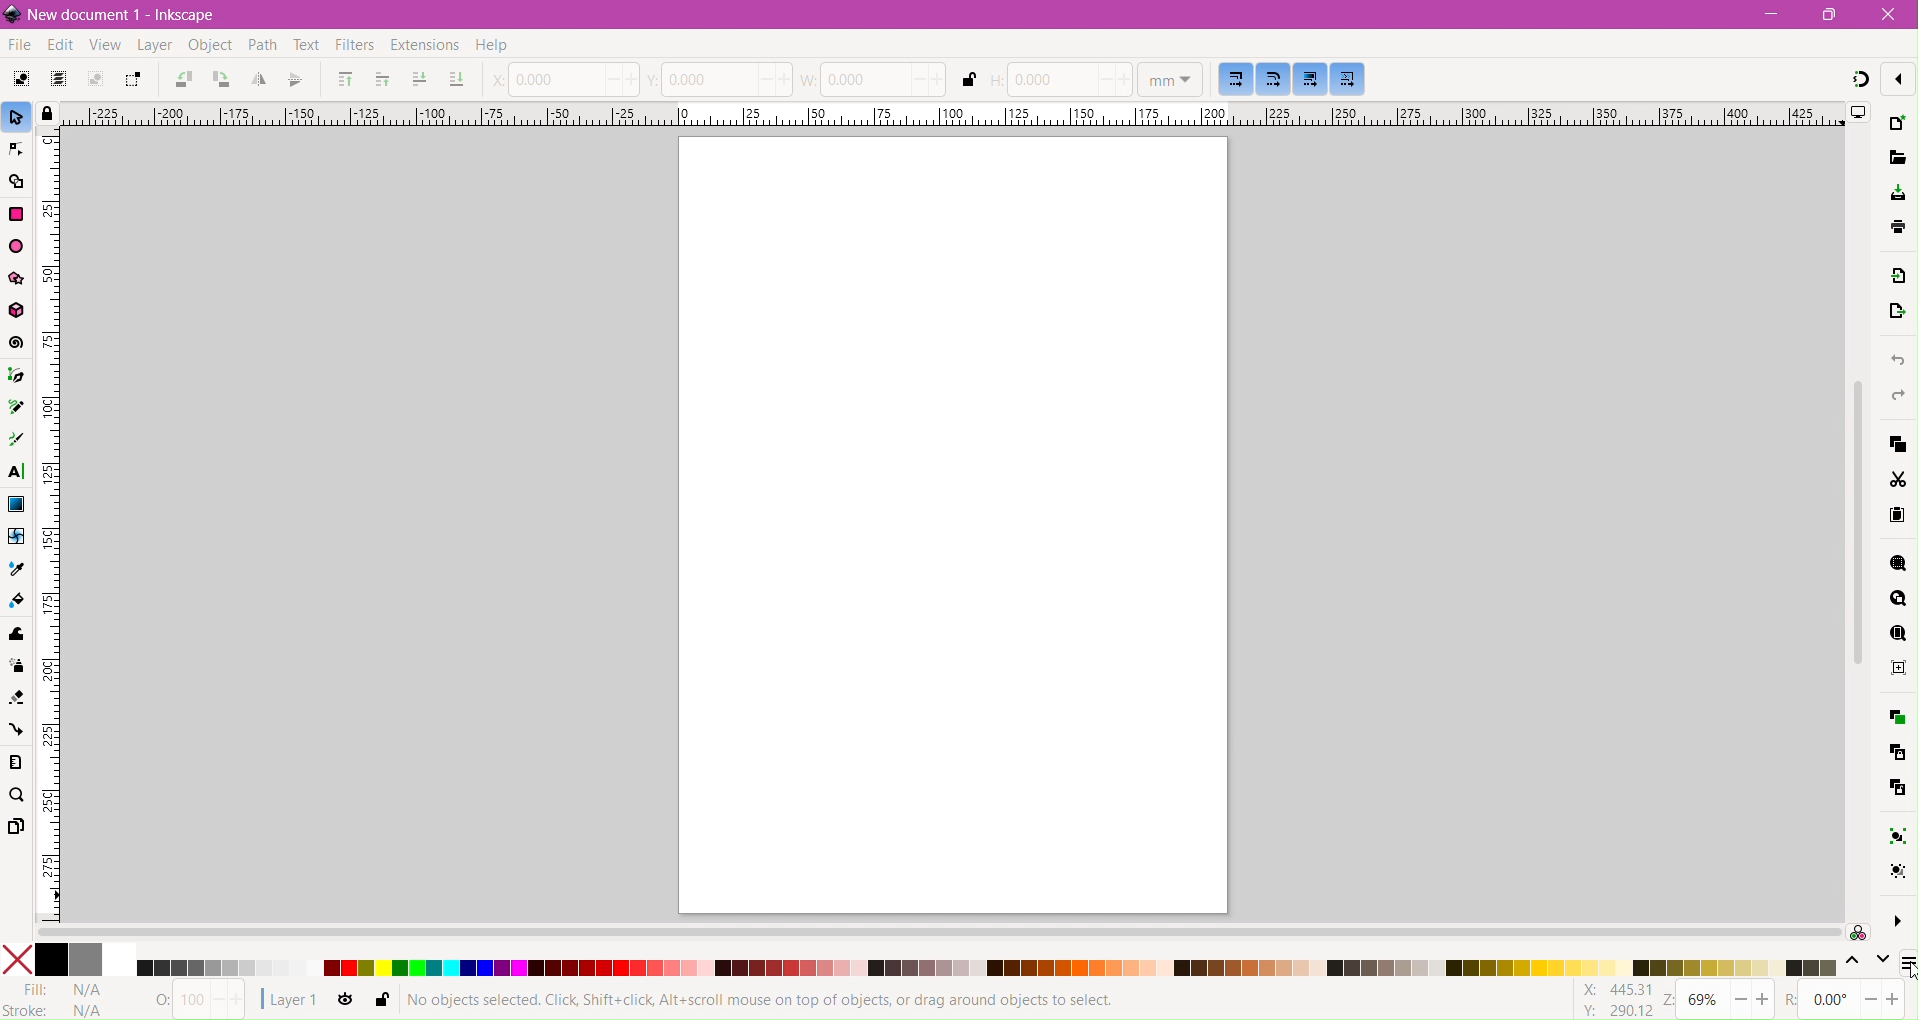 This screenshot has height=1020, width=1918. I want to click on Object Rotate 90, so click(220, 81).